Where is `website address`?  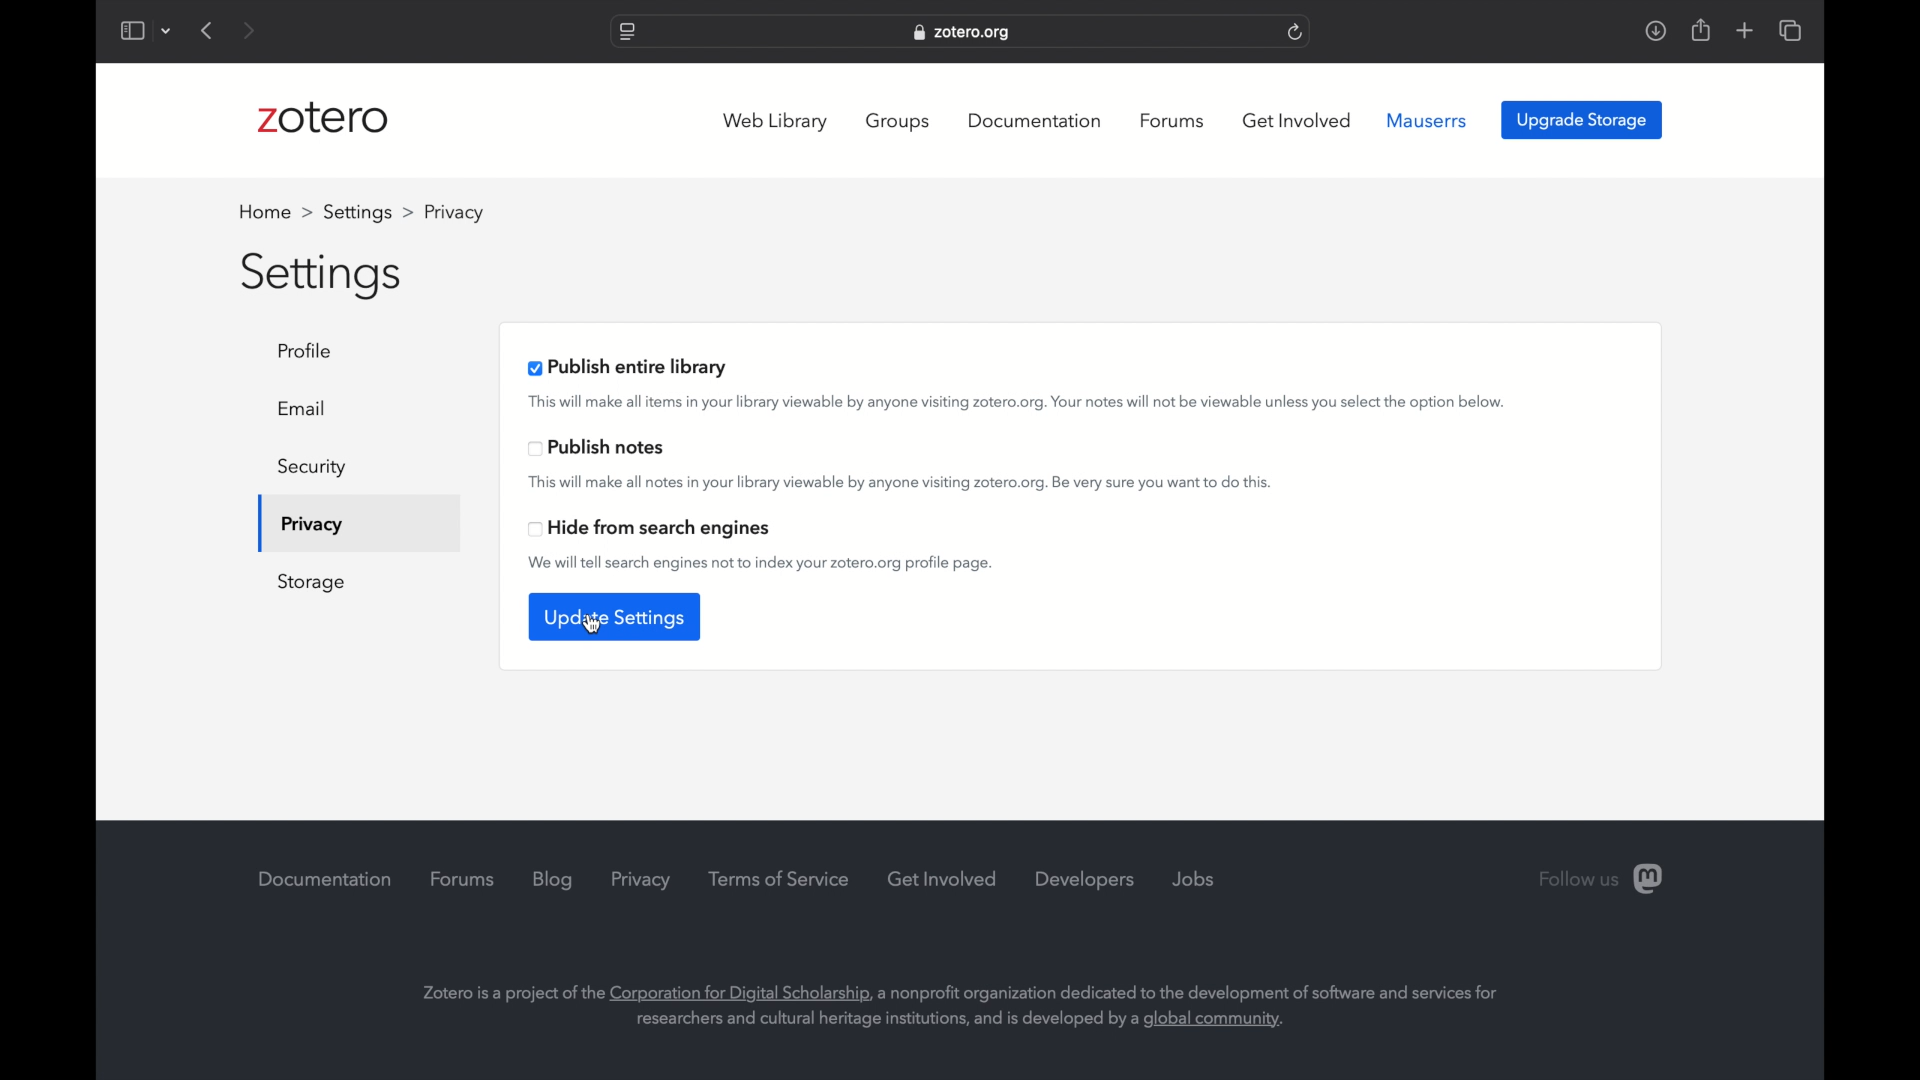 website address is located at coordinates (961, 32).